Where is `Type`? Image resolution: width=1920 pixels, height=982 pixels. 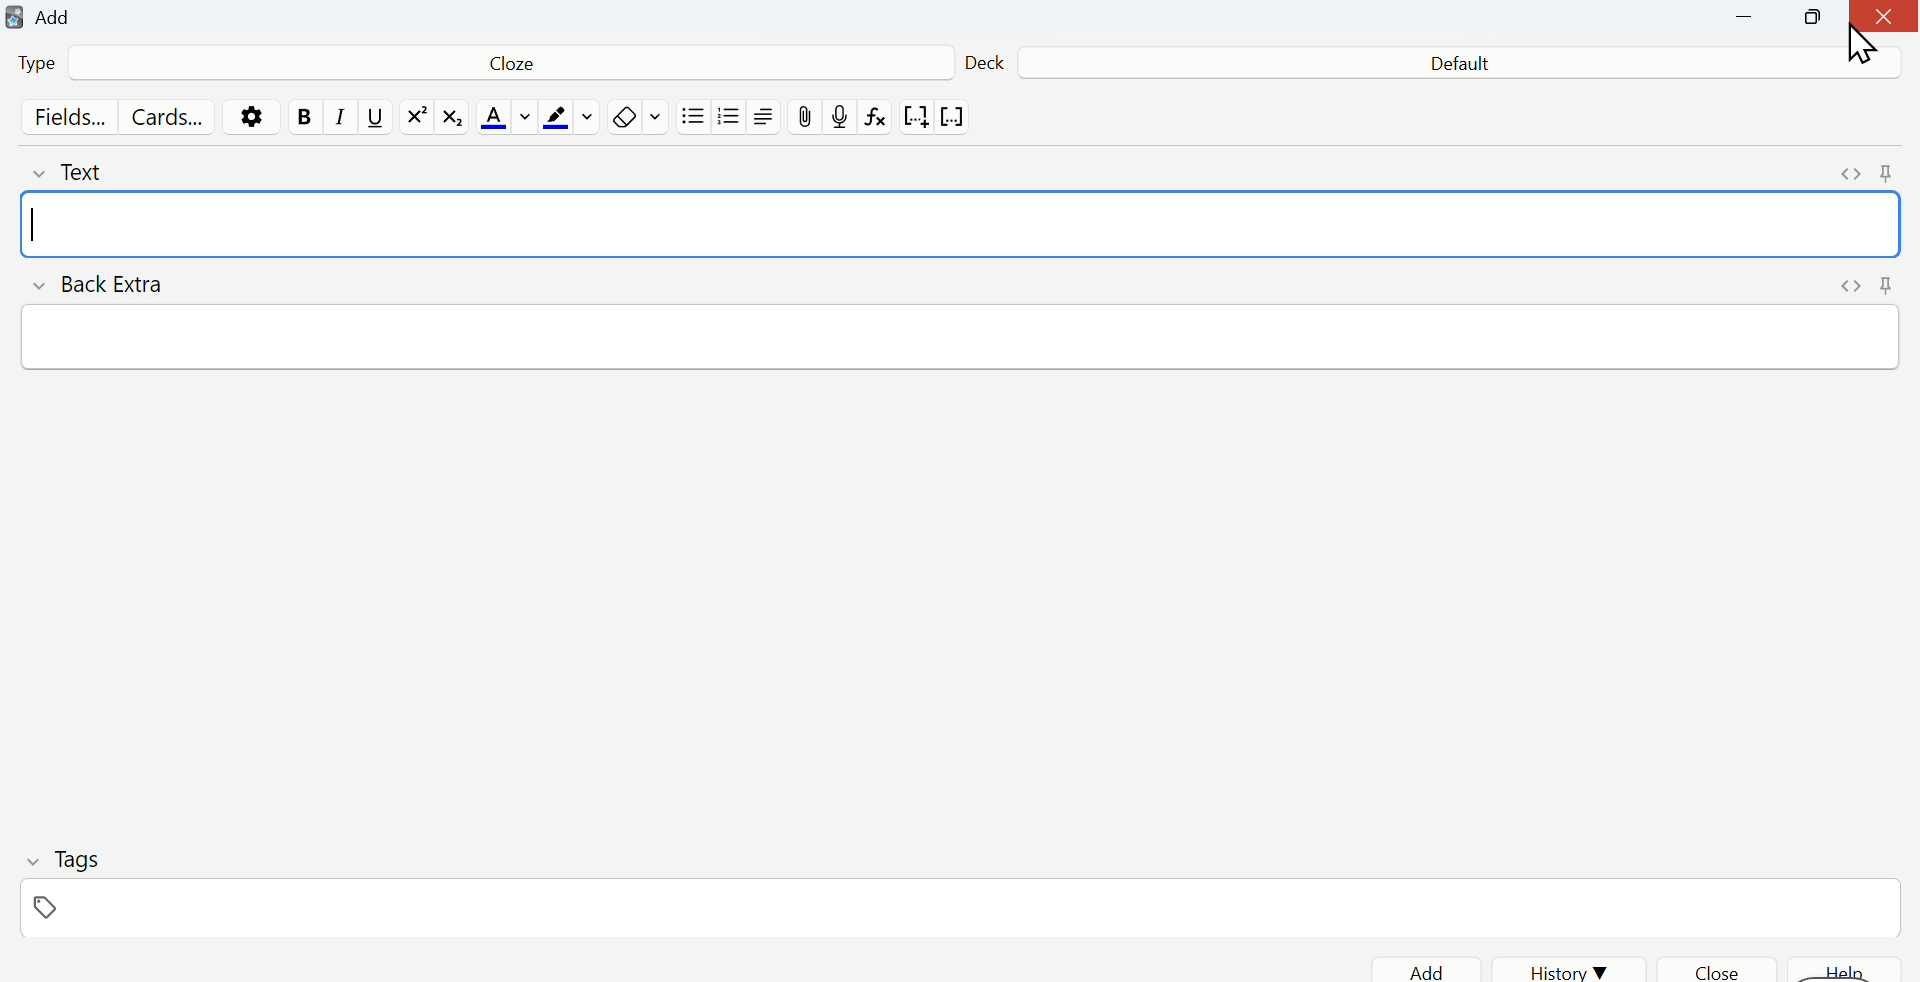
Type is located at coordinates (48, 66).